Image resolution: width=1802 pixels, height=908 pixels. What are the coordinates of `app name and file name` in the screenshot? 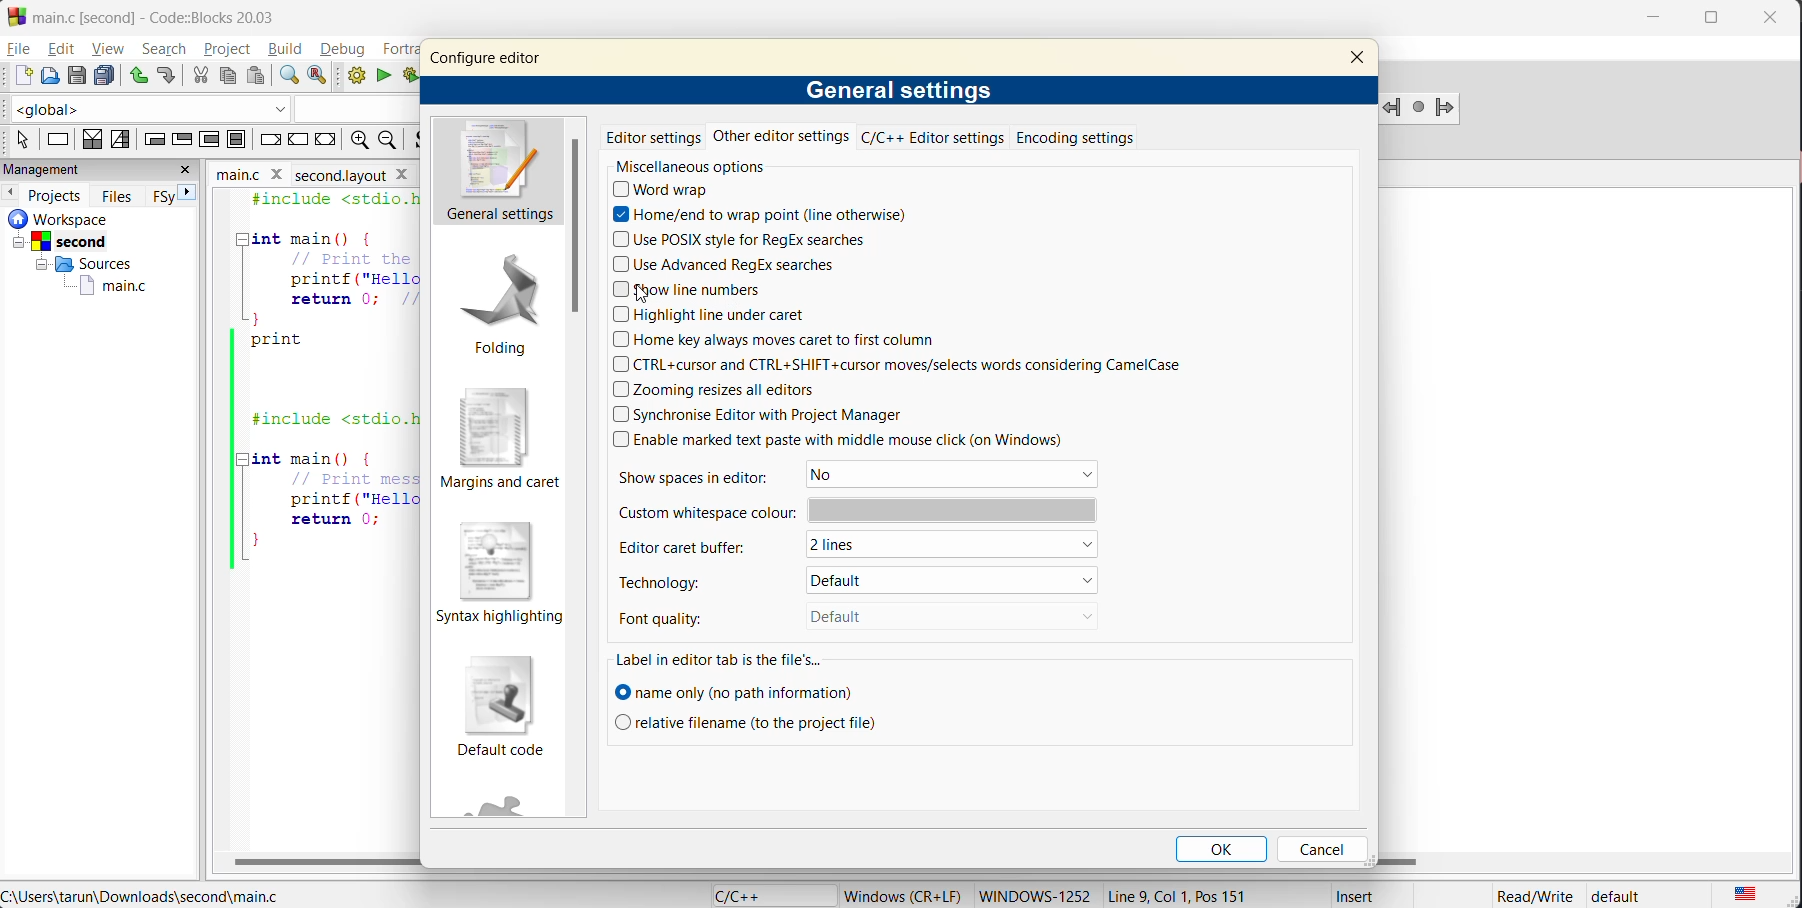 It's located at (178, 16).